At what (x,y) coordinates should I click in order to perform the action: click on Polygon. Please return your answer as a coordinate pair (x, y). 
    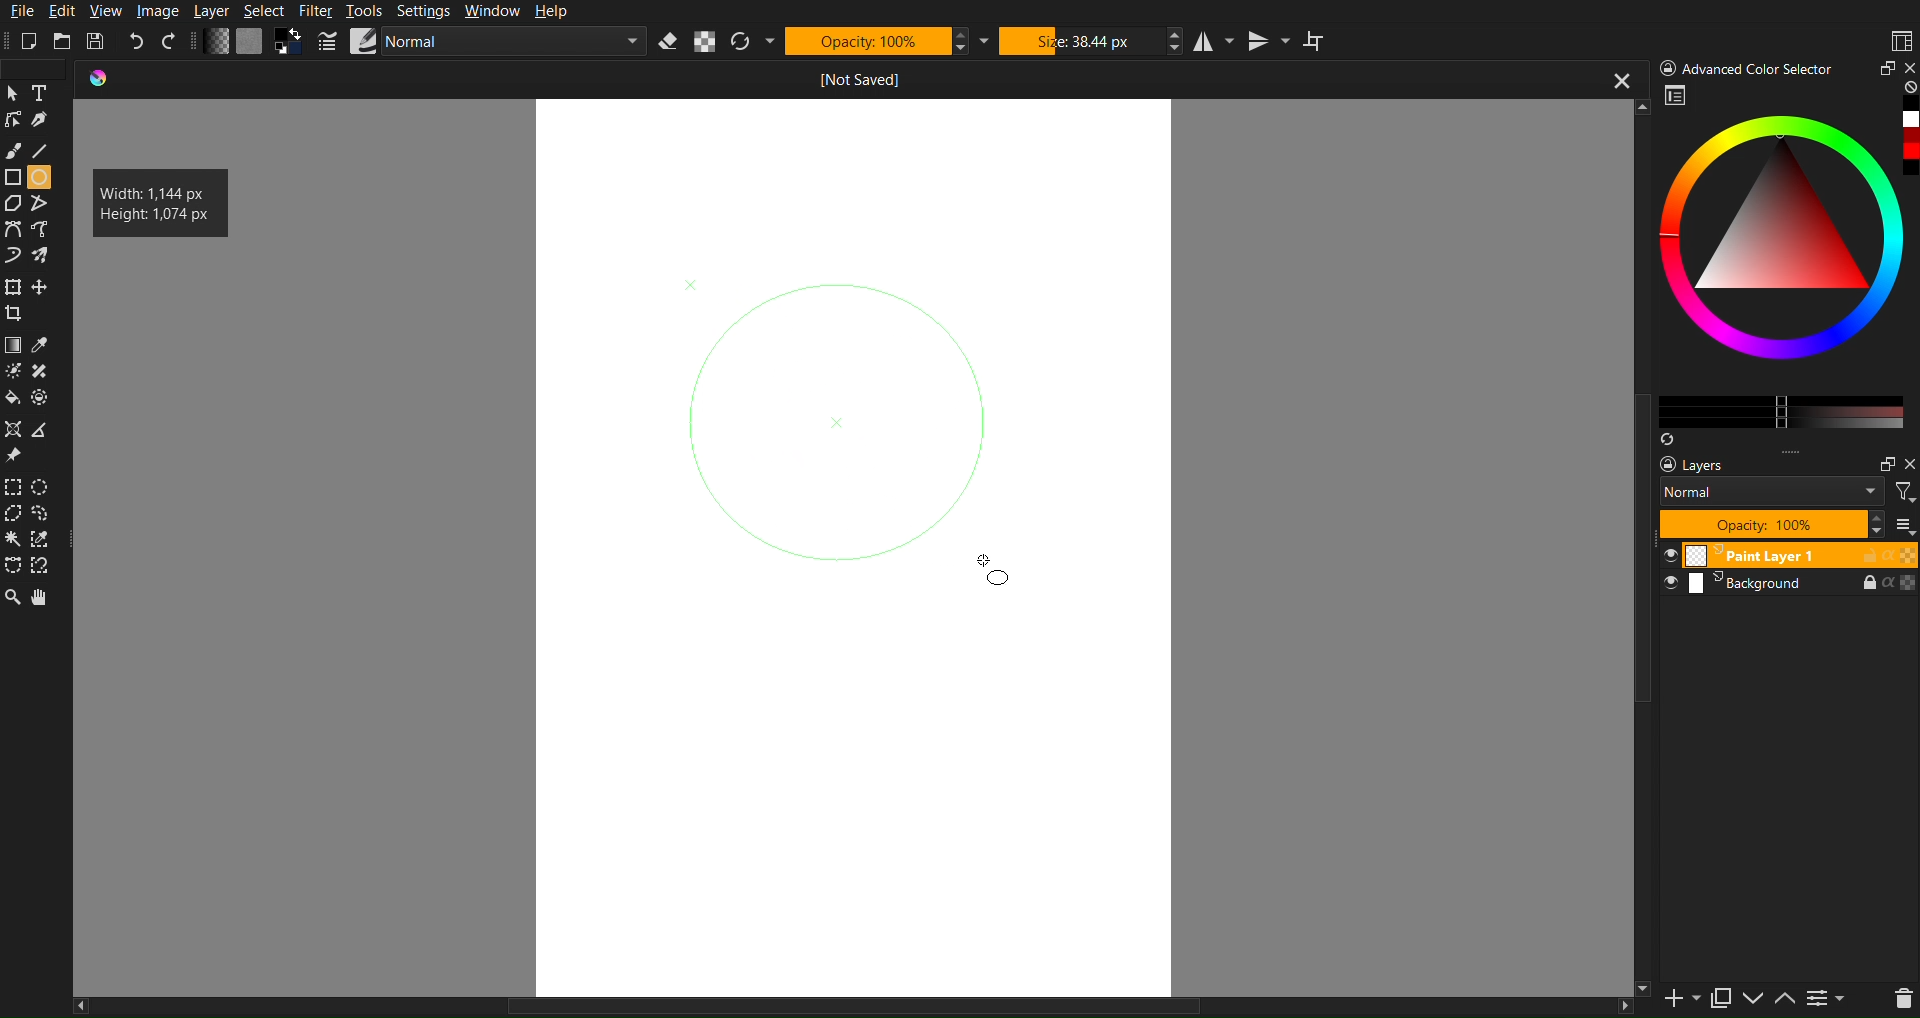
    Looking at the image, I should click on (12, 204).